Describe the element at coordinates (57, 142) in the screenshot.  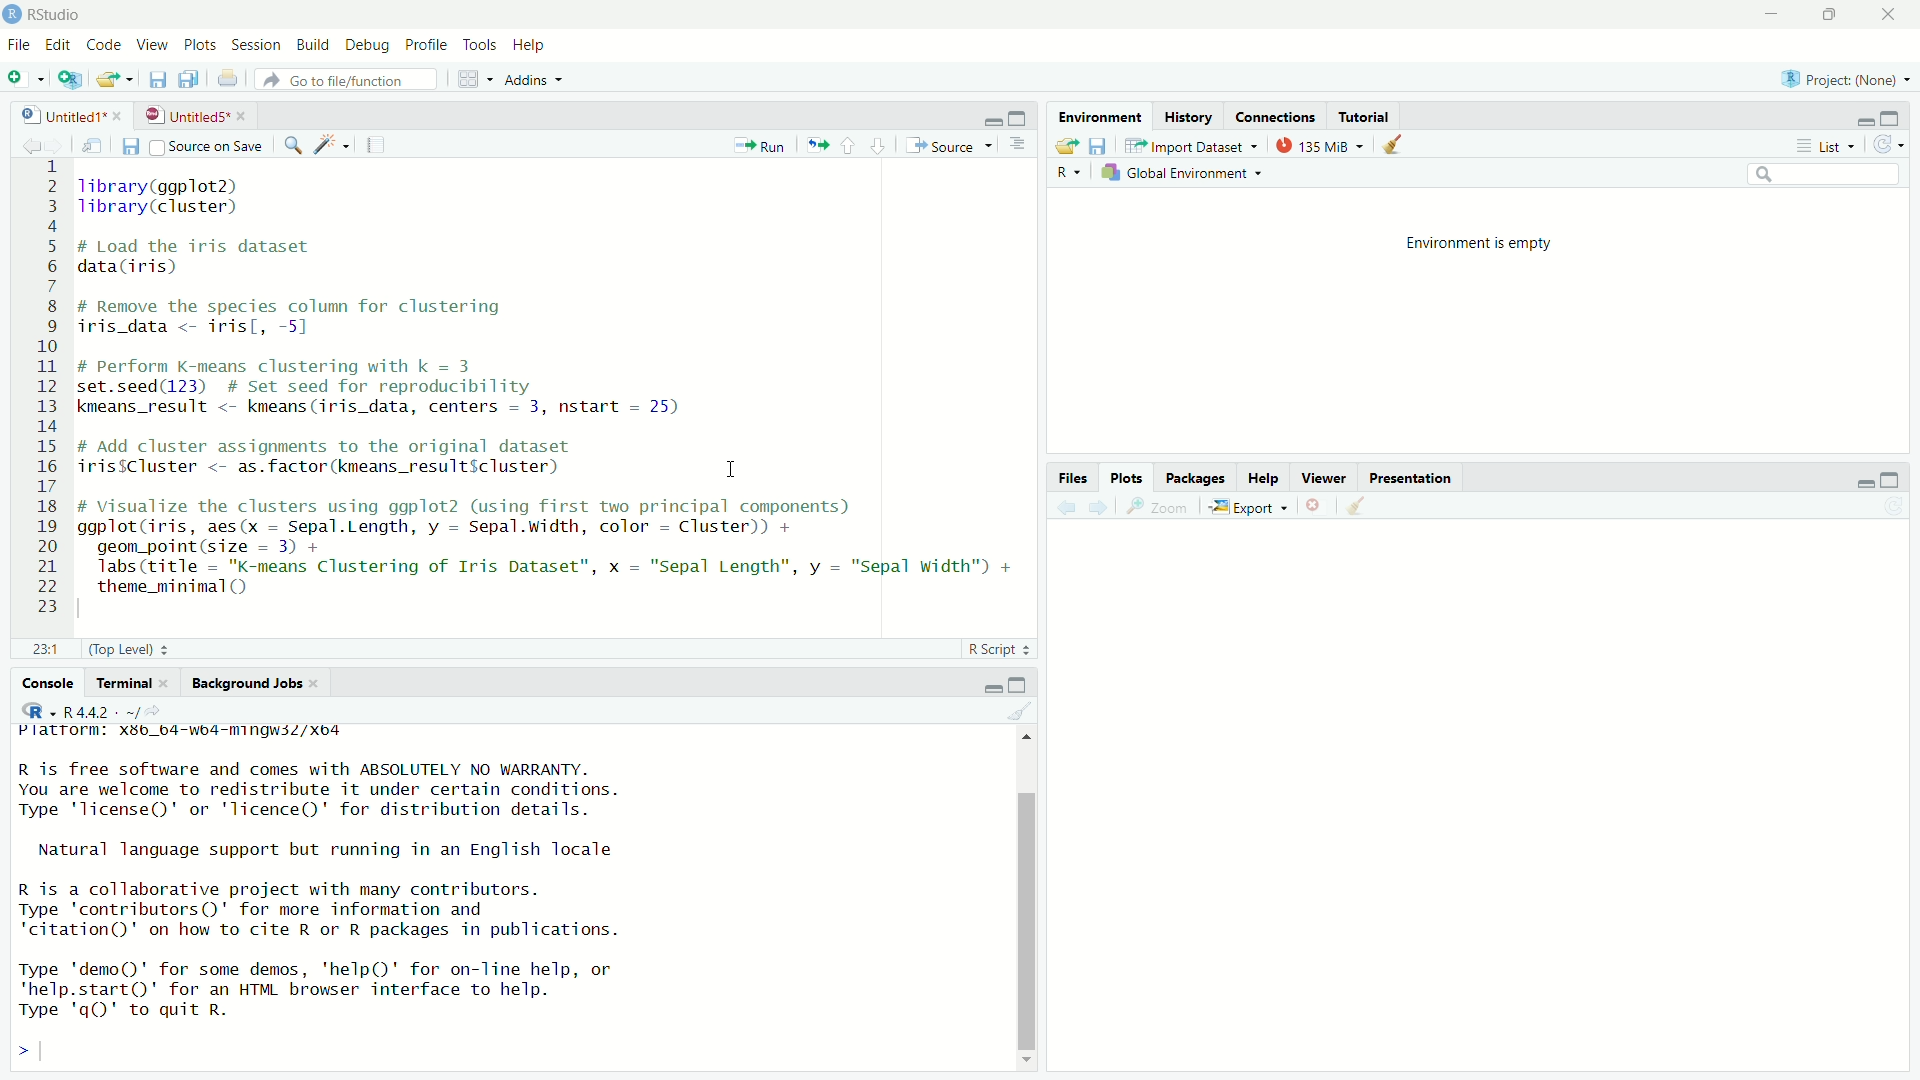
I see `go forward to the next source location` at that location.